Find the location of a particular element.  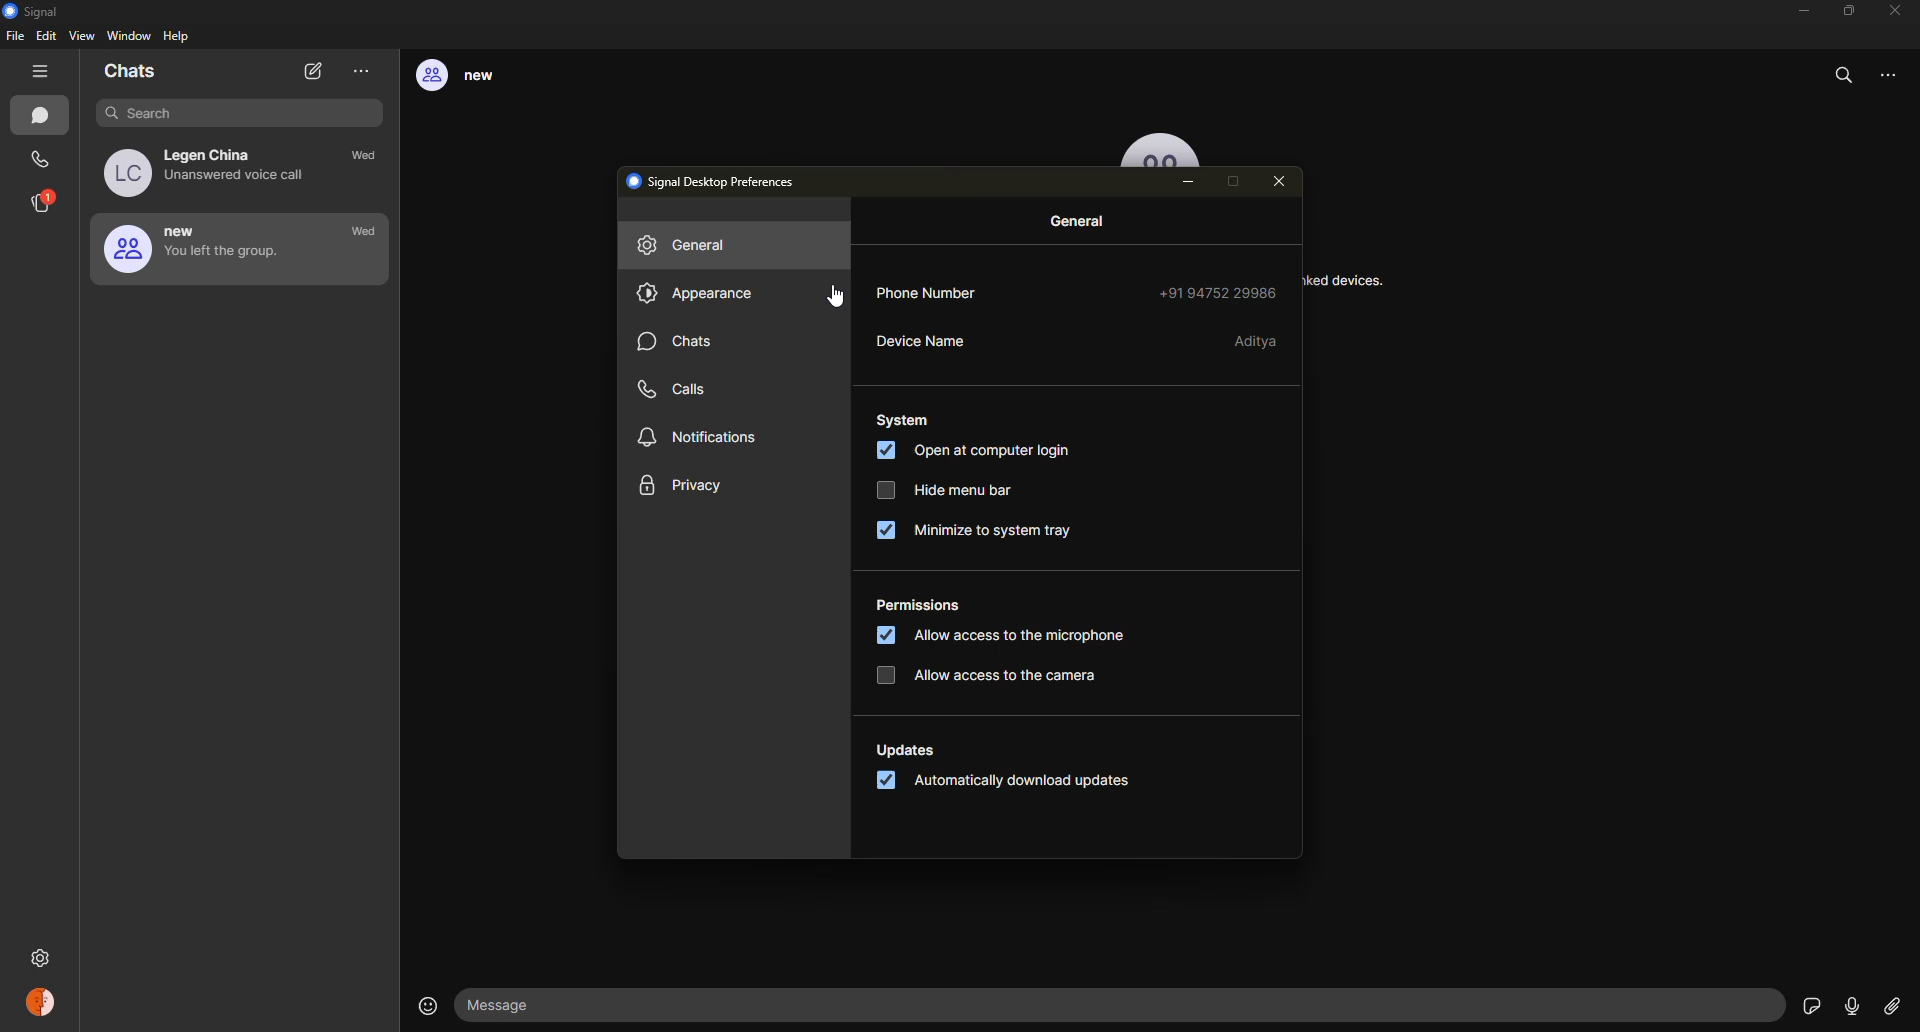

minimize is located at coordinates (1192, 184).